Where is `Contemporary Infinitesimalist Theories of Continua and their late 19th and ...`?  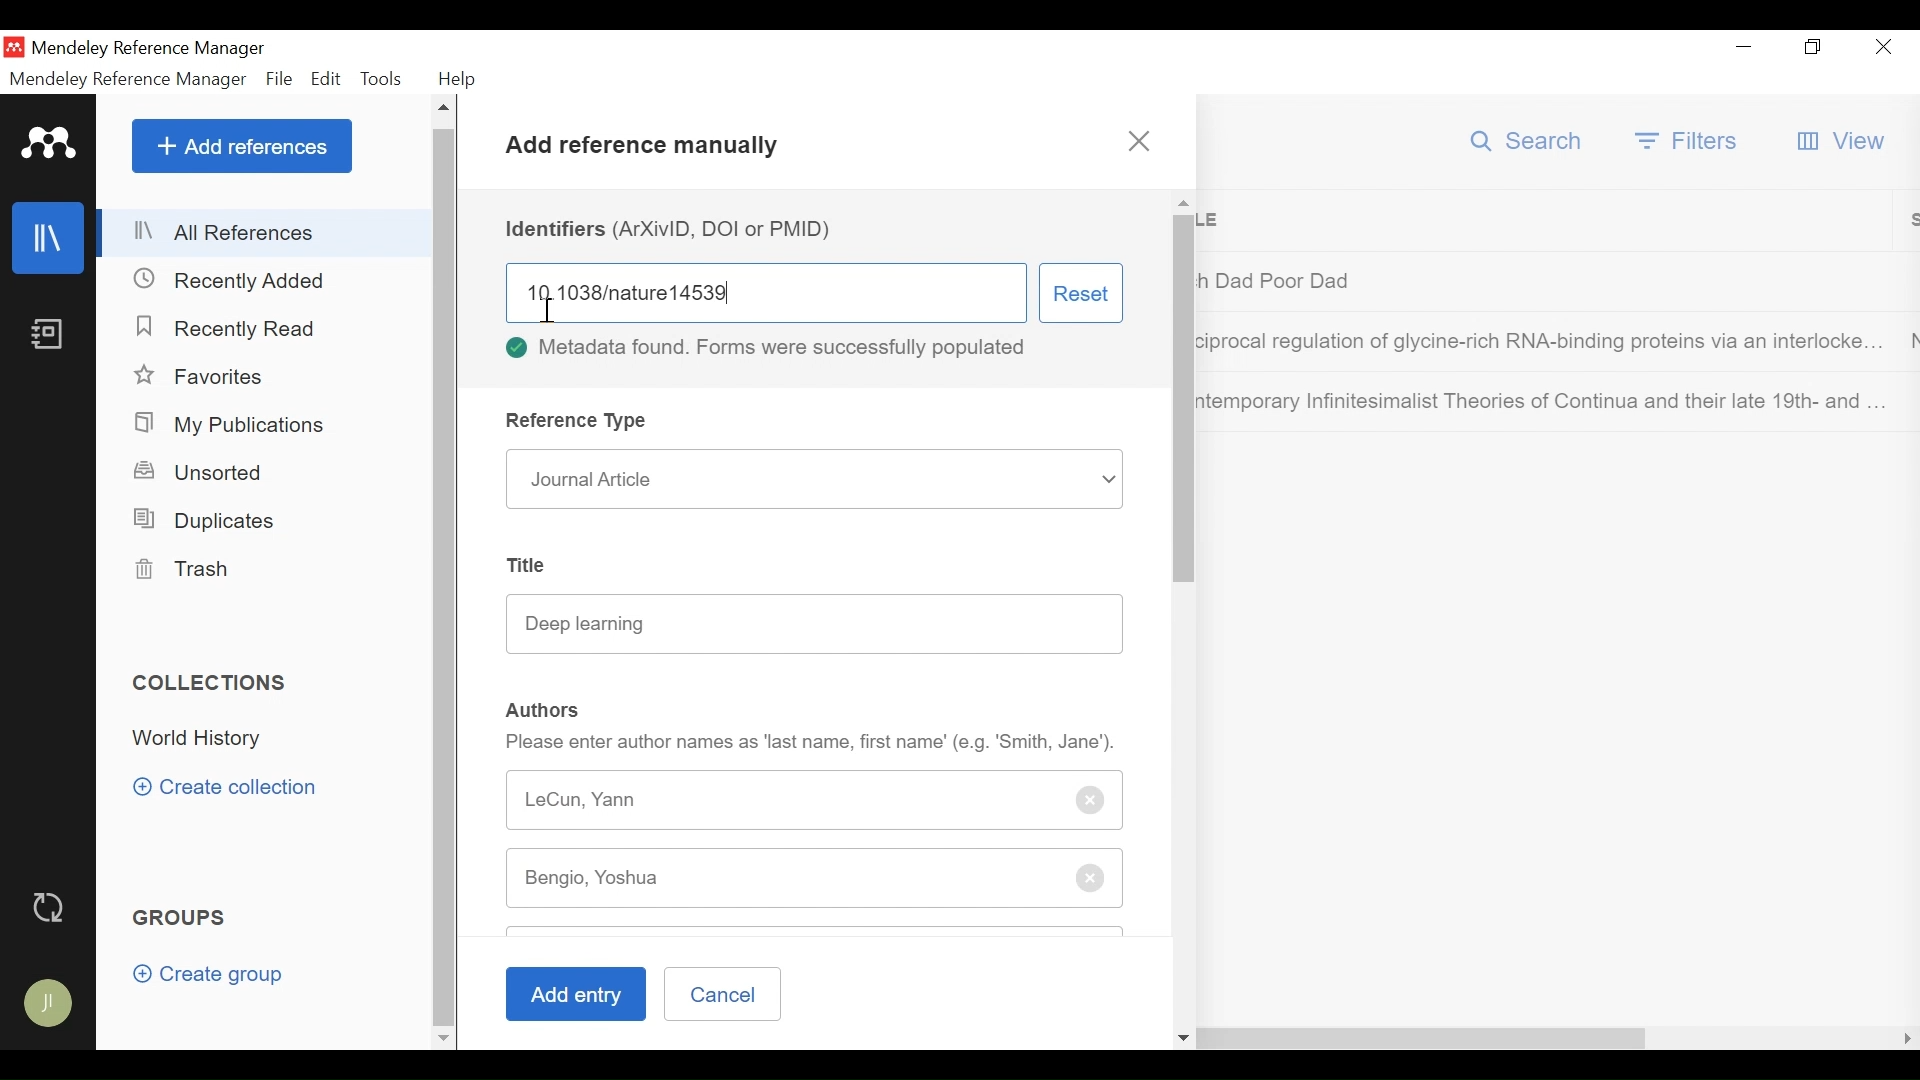
Contemporary Infinitesimalist Theories of Continua and their late 19th and ... is located at coordinates (1544, 401).